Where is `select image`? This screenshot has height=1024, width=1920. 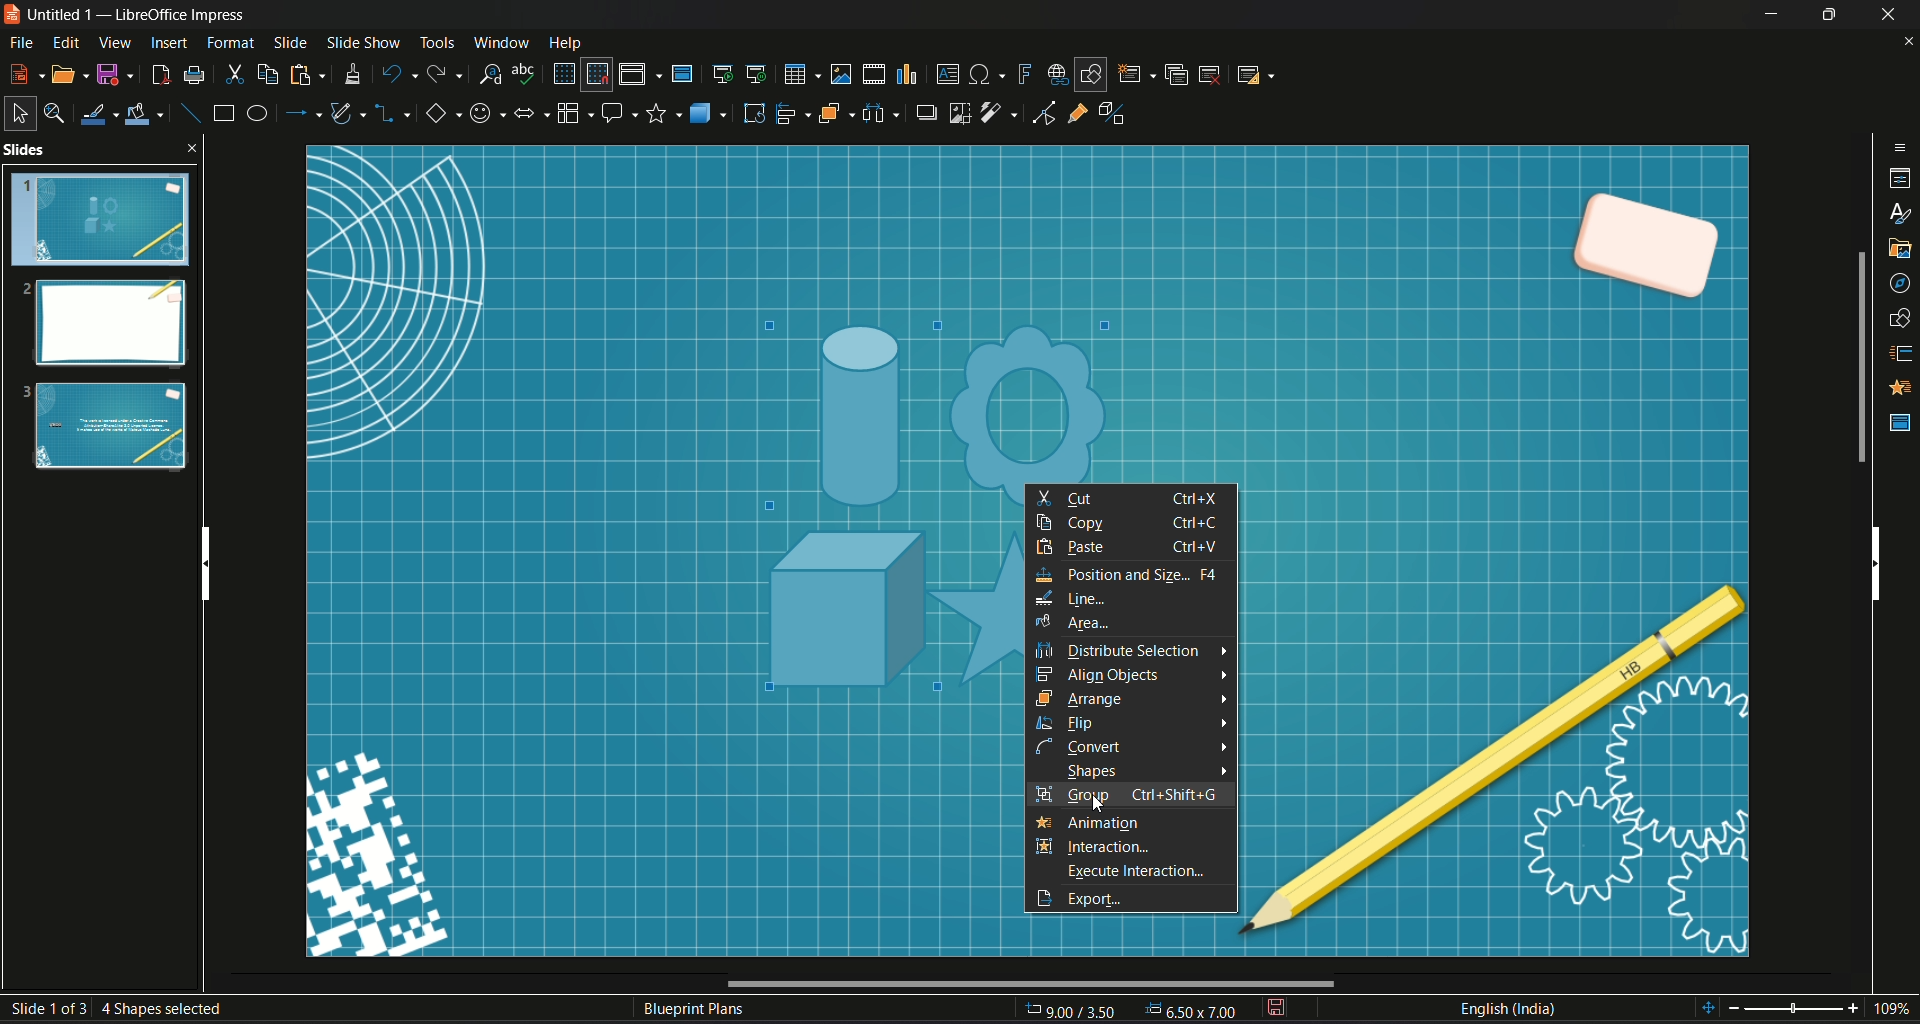
select image is located at coordinates (880, 111).